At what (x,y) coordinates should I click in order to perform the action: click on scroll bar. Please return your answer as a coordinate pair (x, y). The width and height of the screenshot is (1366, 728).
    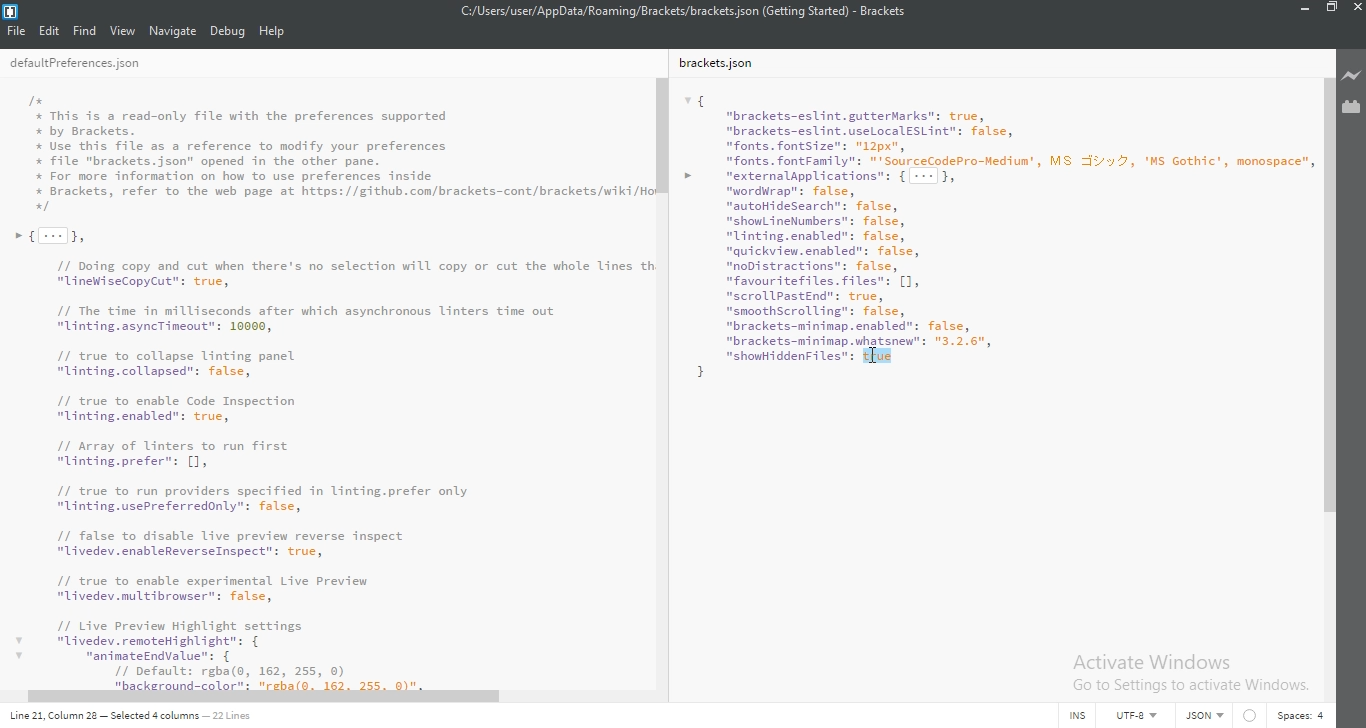
    Looking at the image, I should click on (1324, 294).